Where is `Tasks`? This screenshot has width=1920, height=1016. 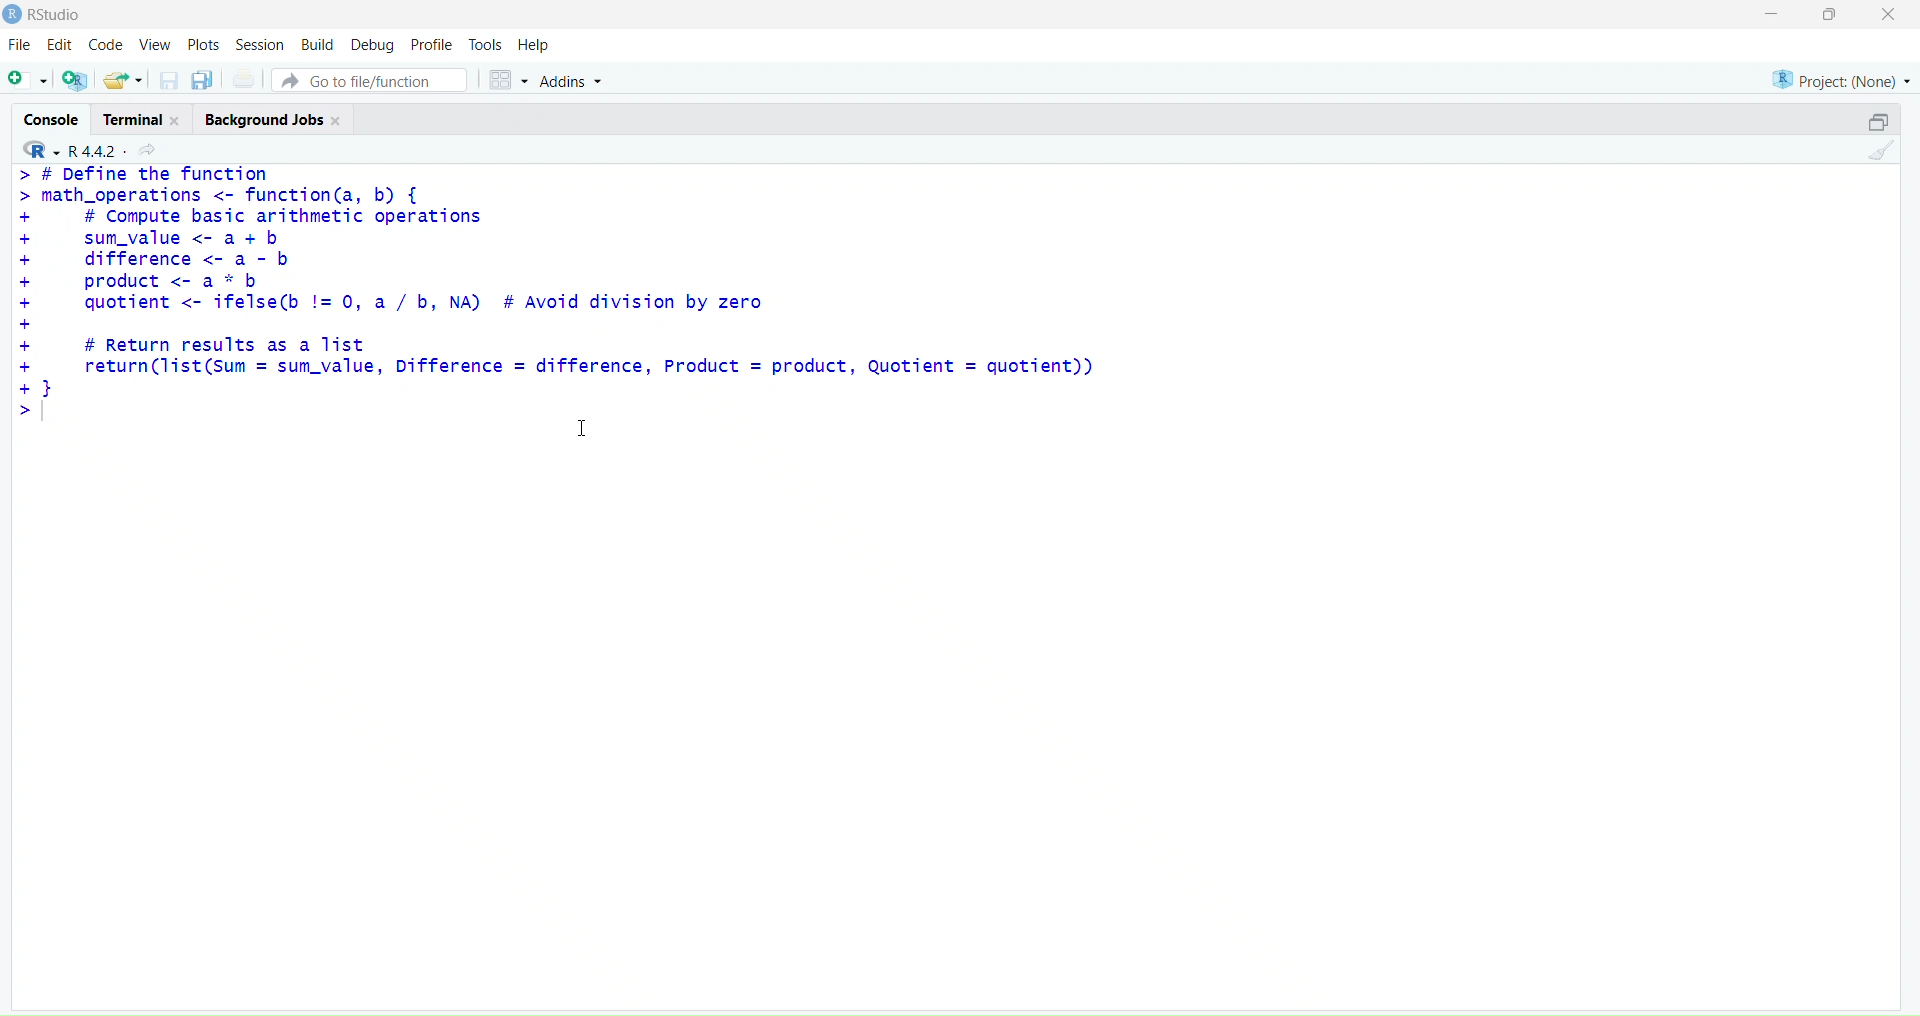
Tasks is located at coordinates (485, 43).